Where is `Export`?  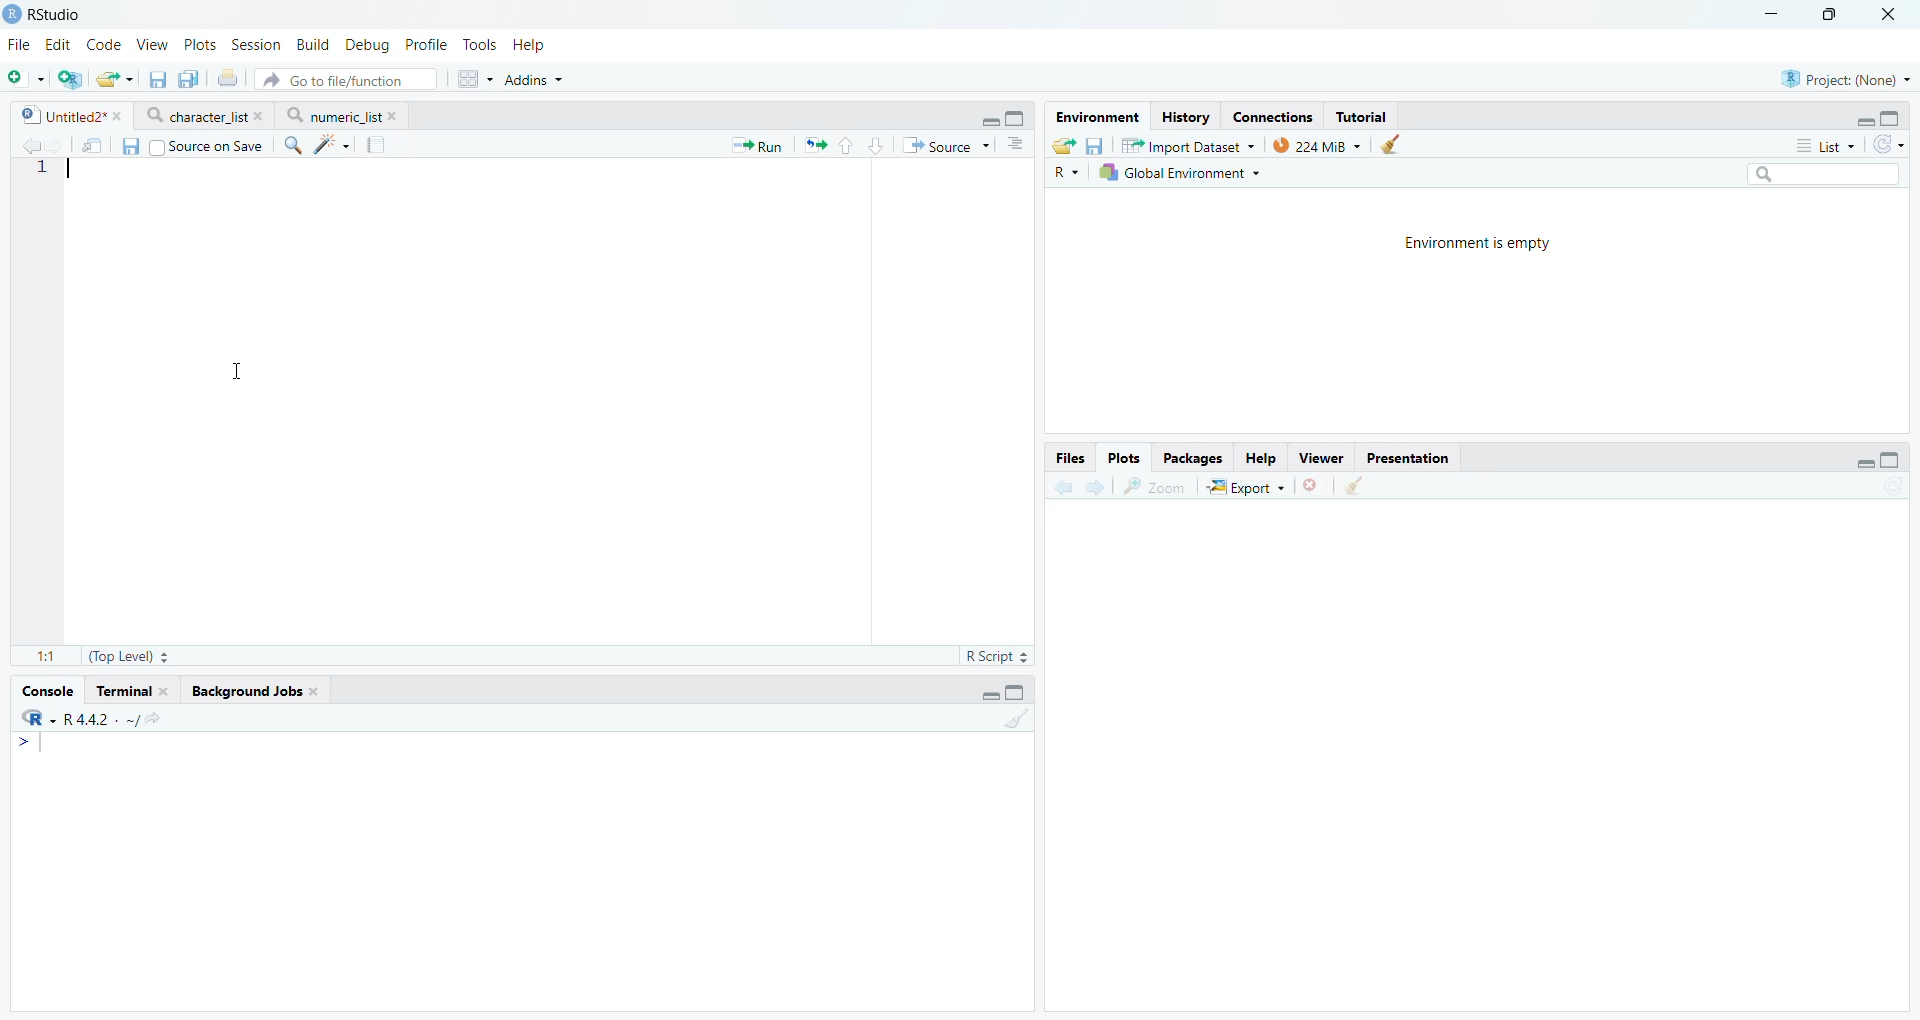
Export is located at coordinates (1247, 487).